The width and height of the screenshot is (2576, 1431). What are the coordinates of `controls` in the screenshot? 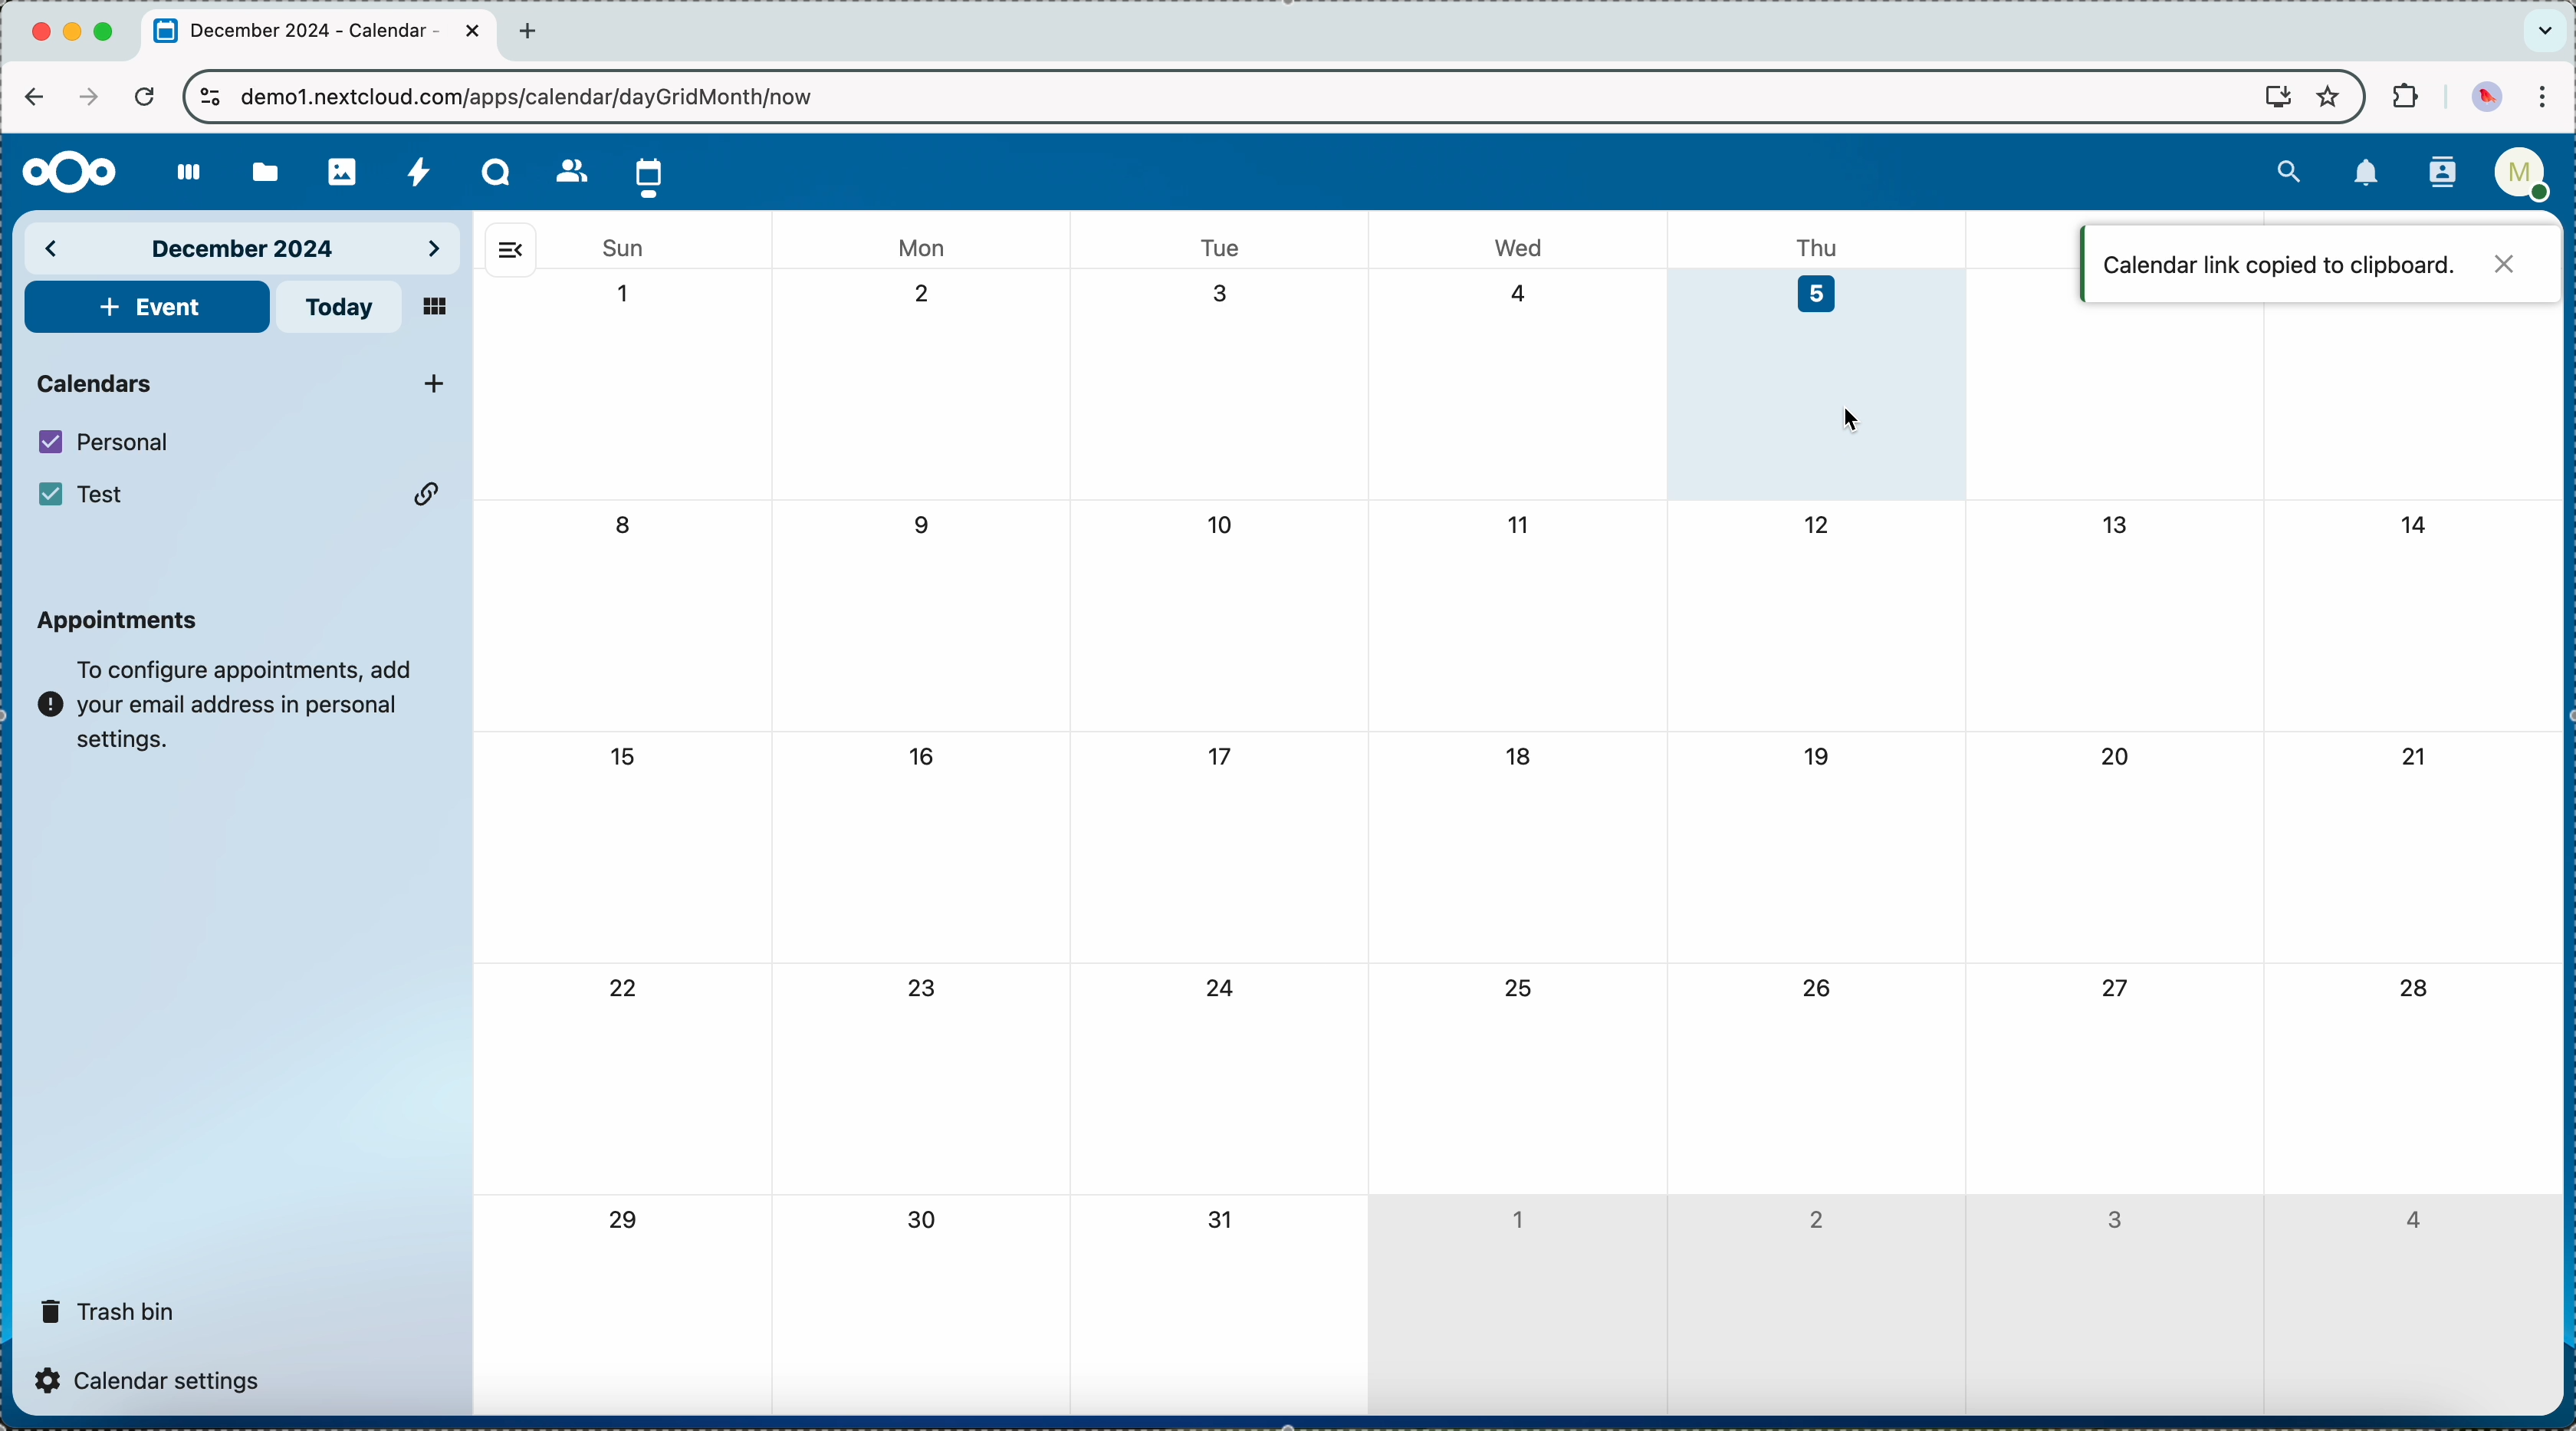 It's located at (211, 99).